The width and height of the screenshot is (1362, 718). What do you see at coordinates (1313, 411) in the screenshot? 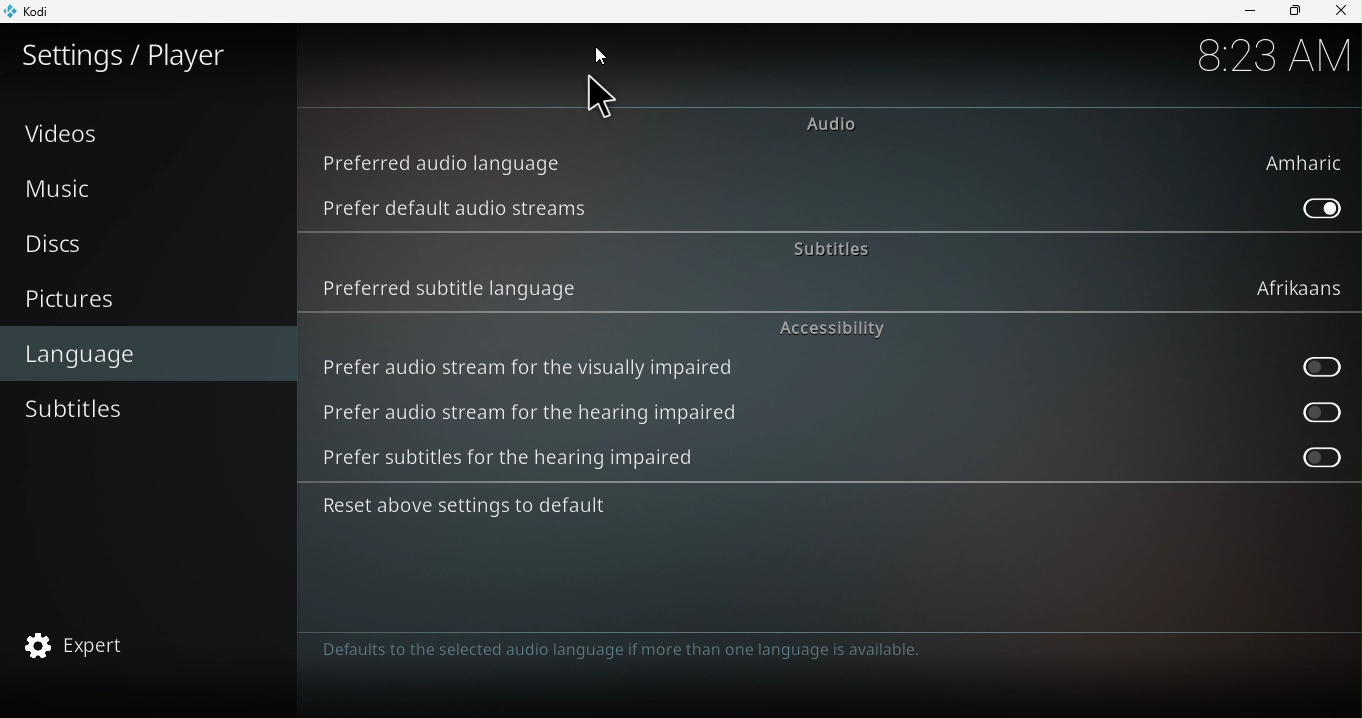
I see `Prefer audio stream for the hearing impaired` at bounding box center [1313, 411].